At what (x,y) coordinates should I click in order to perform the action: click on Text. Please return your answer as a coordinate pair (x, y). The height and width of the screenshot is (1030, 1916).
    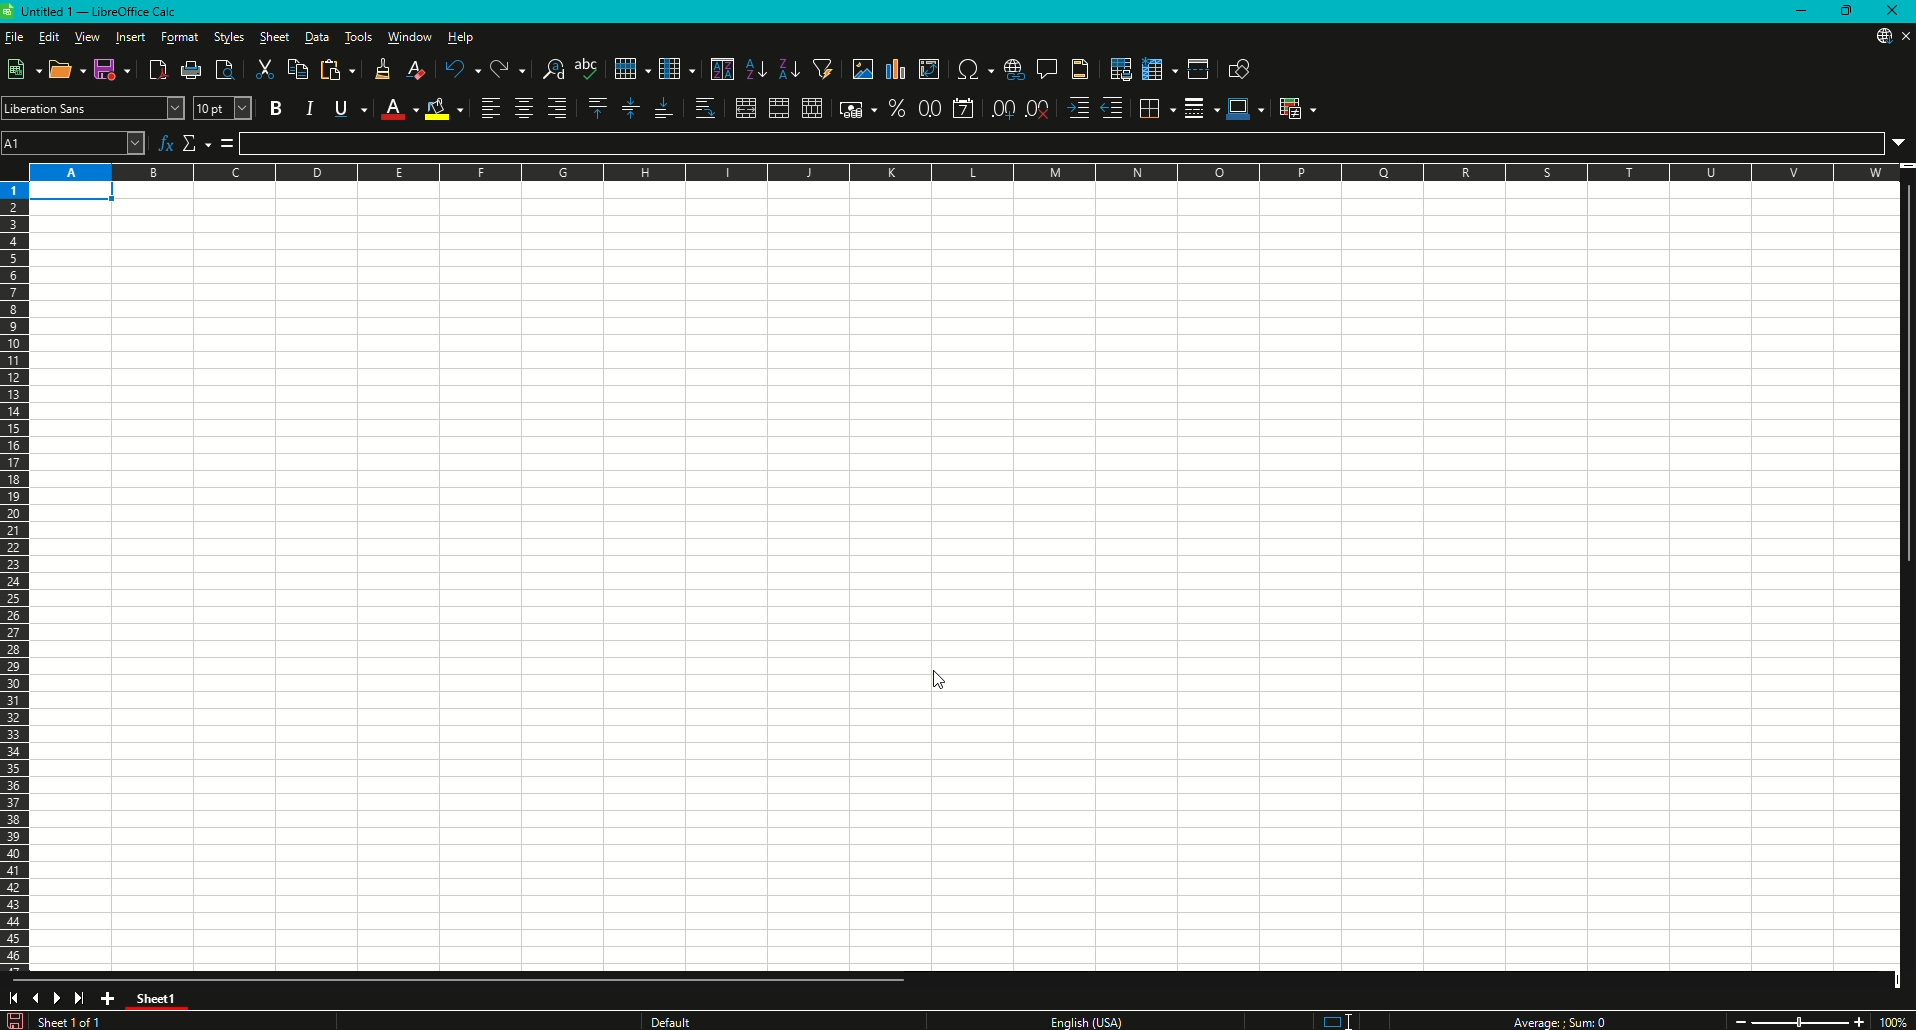
    Looking at the image, I should click on (74, 1021).